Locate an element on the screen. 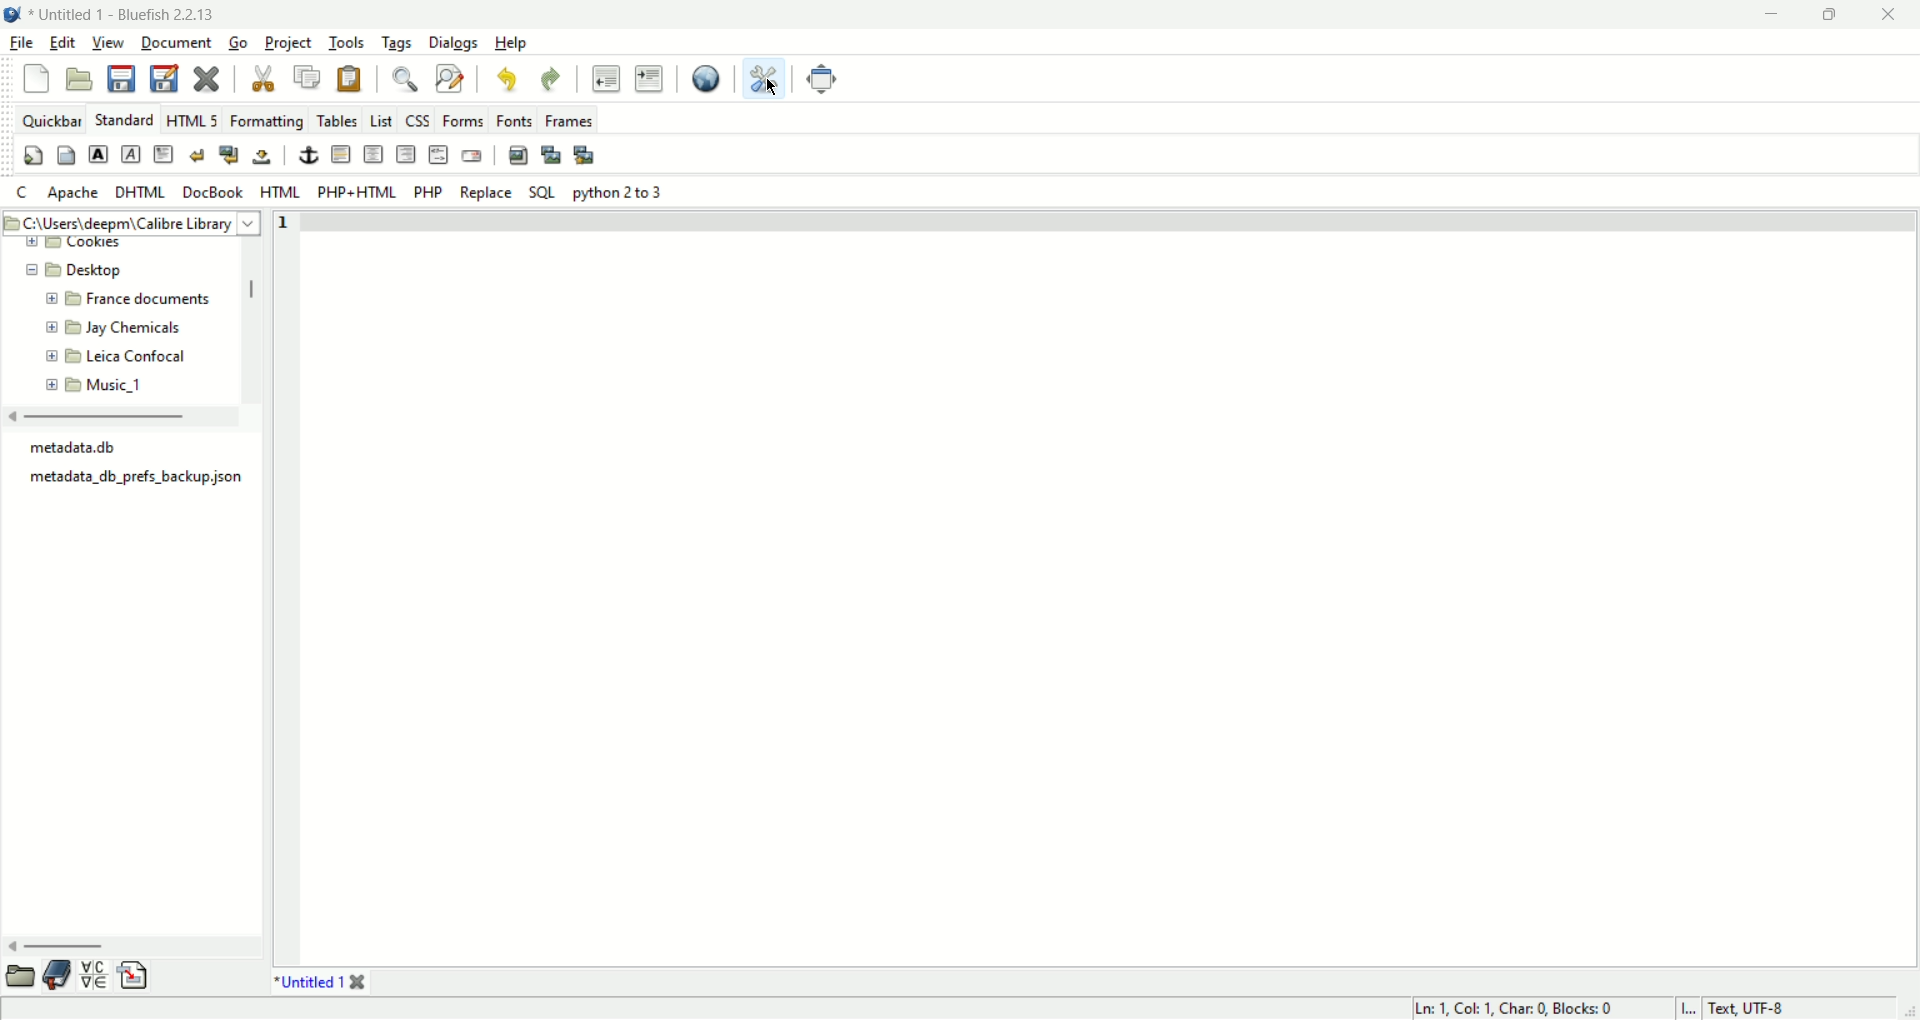 Image resolution: width=1920 pixels, height=1020 pixels. Frames is located at coordinates (568, 121).